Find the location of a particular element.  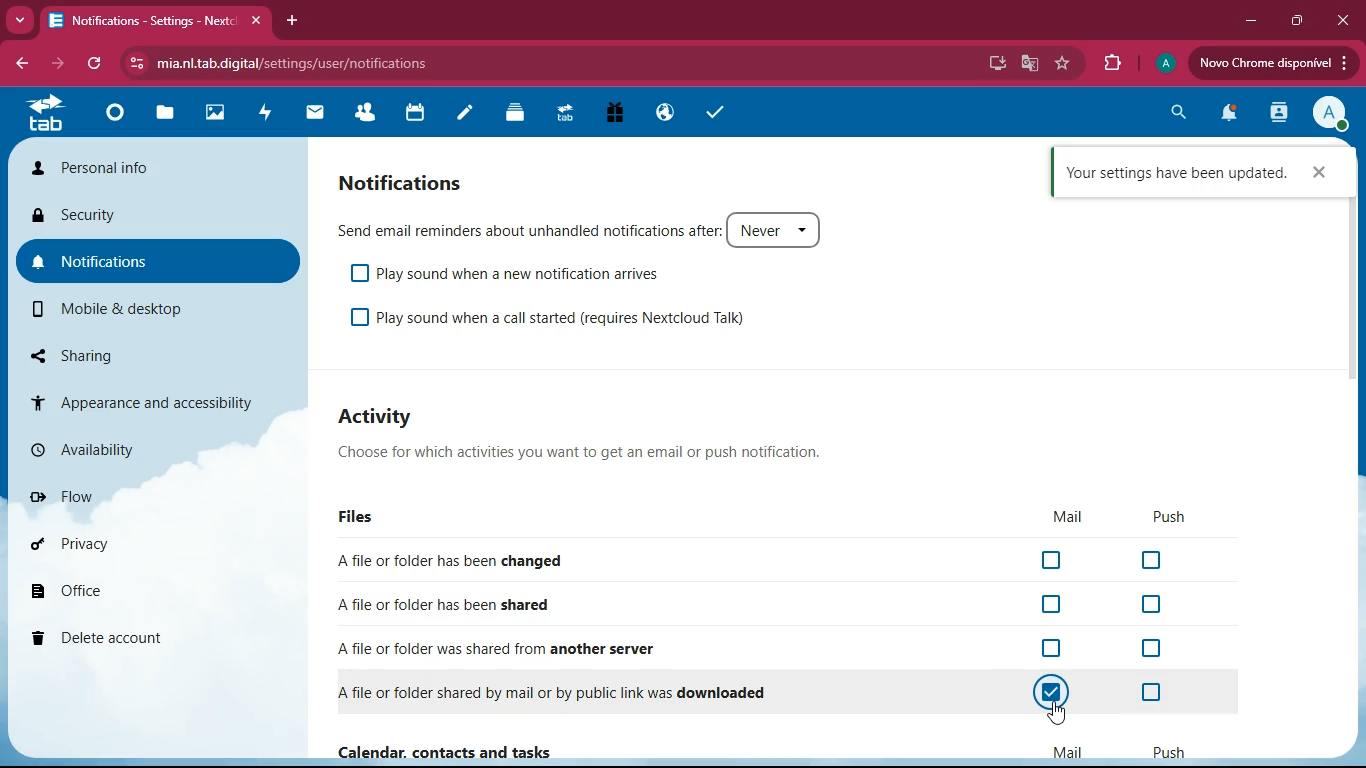

minimize is located at coordinates (1246, 20).